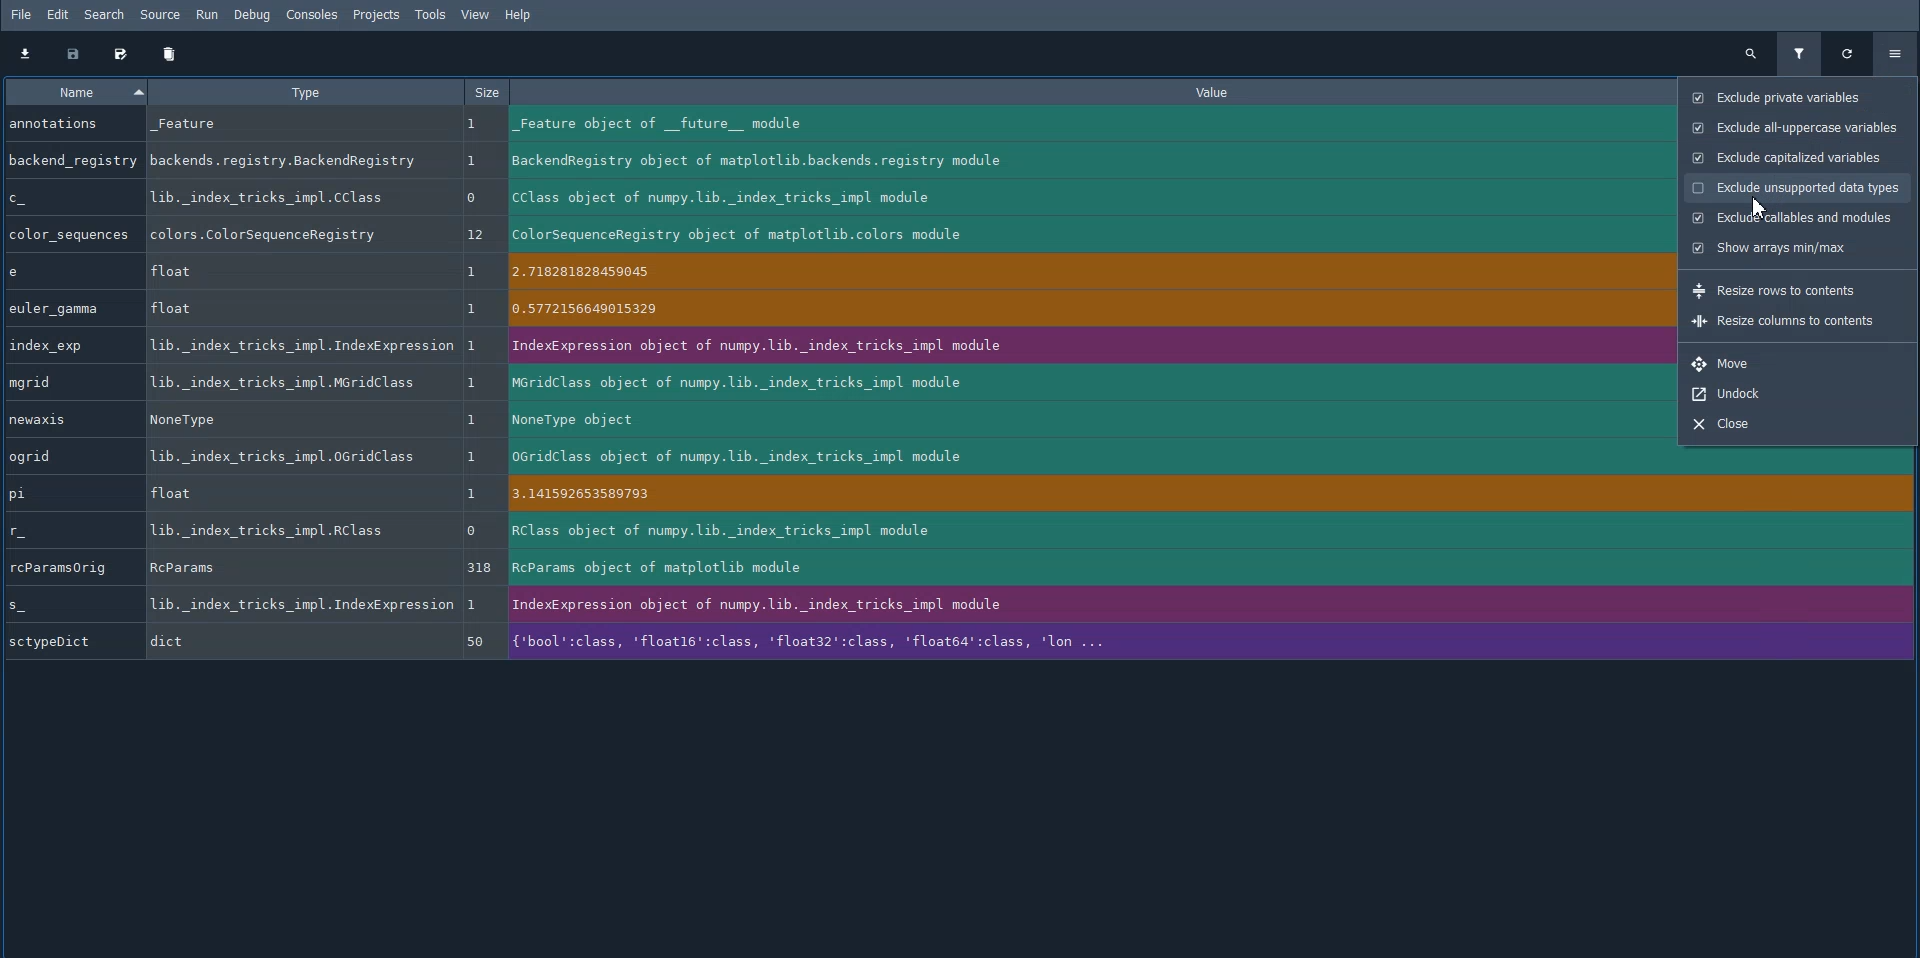 The image size is (1920, 958). I want to click on type value, so click(290, 159).